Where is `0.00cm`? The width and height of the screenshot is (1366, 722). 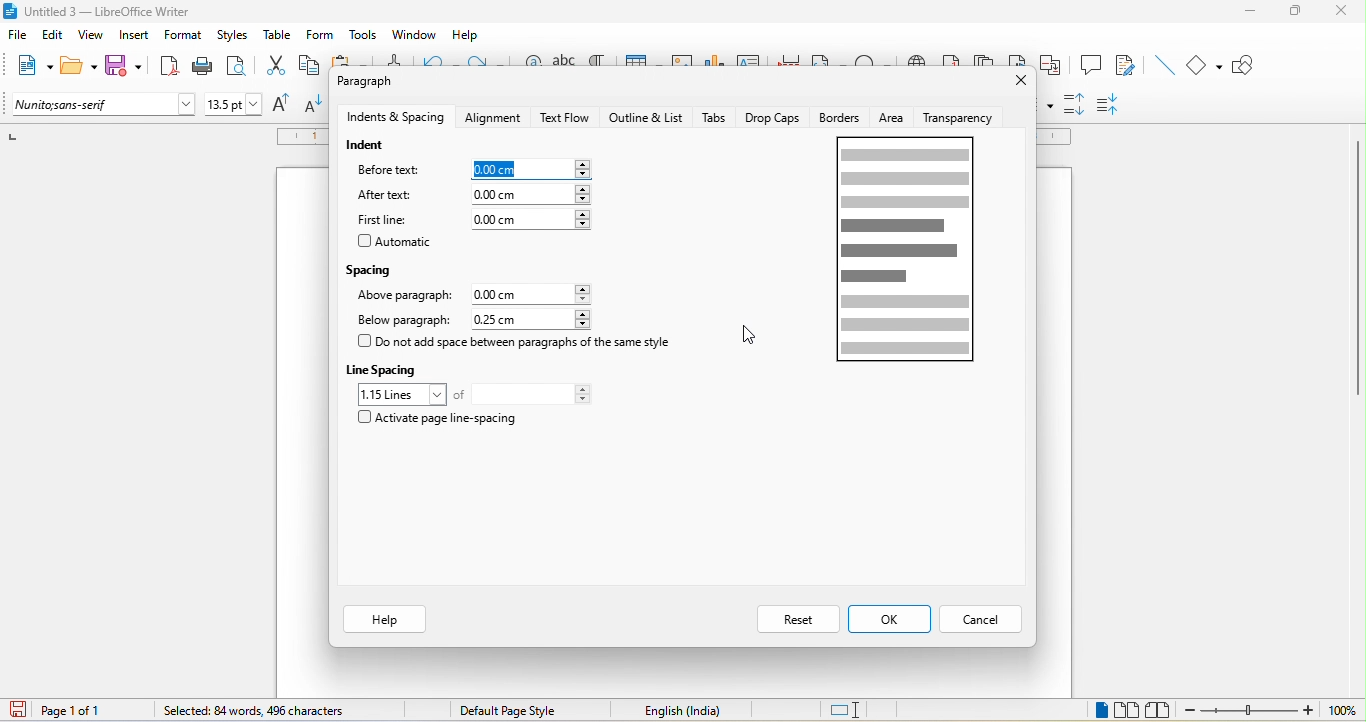
0.00cm is located at coordinates (518, 221).